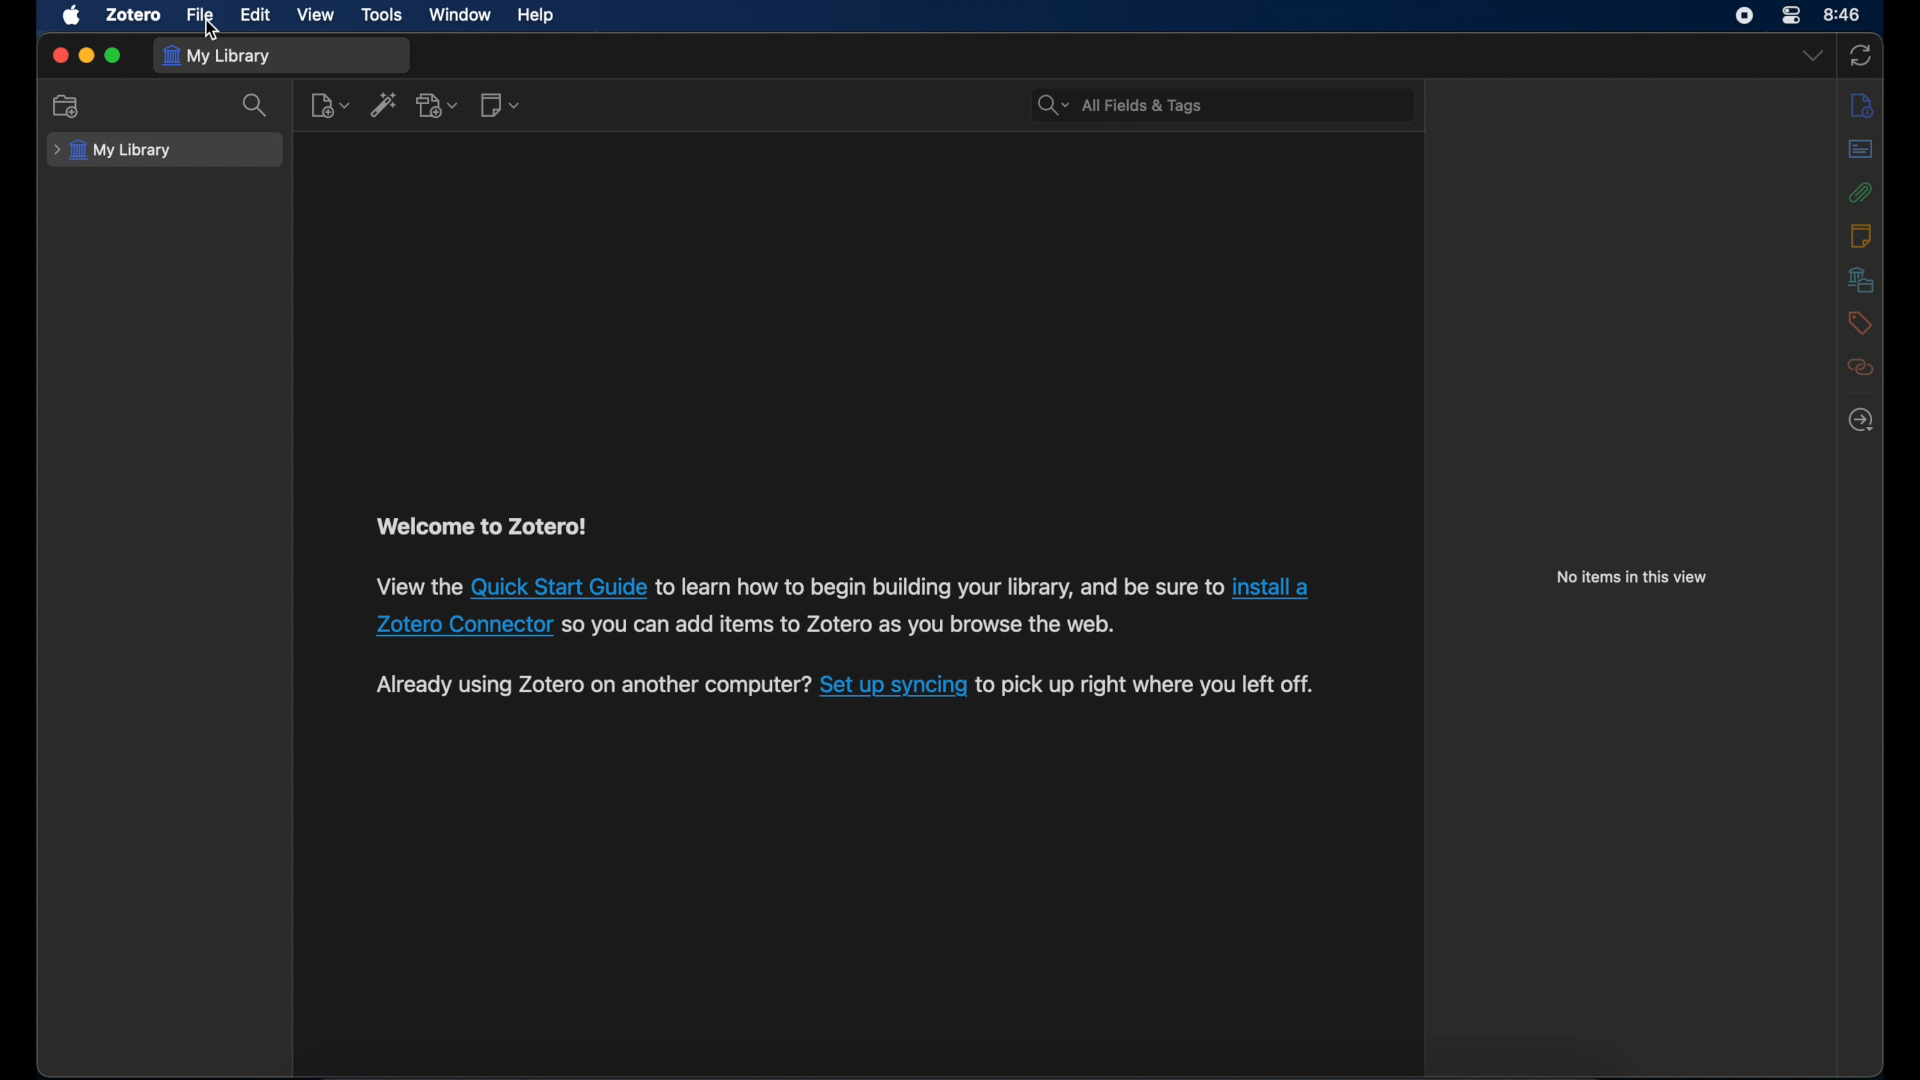 The height and width of the screenshot is (1080, 1920). What do you see at coordinates (460, 626) in the screenshot?
I see `Zotero connector link` at bounding box center [460, 626].